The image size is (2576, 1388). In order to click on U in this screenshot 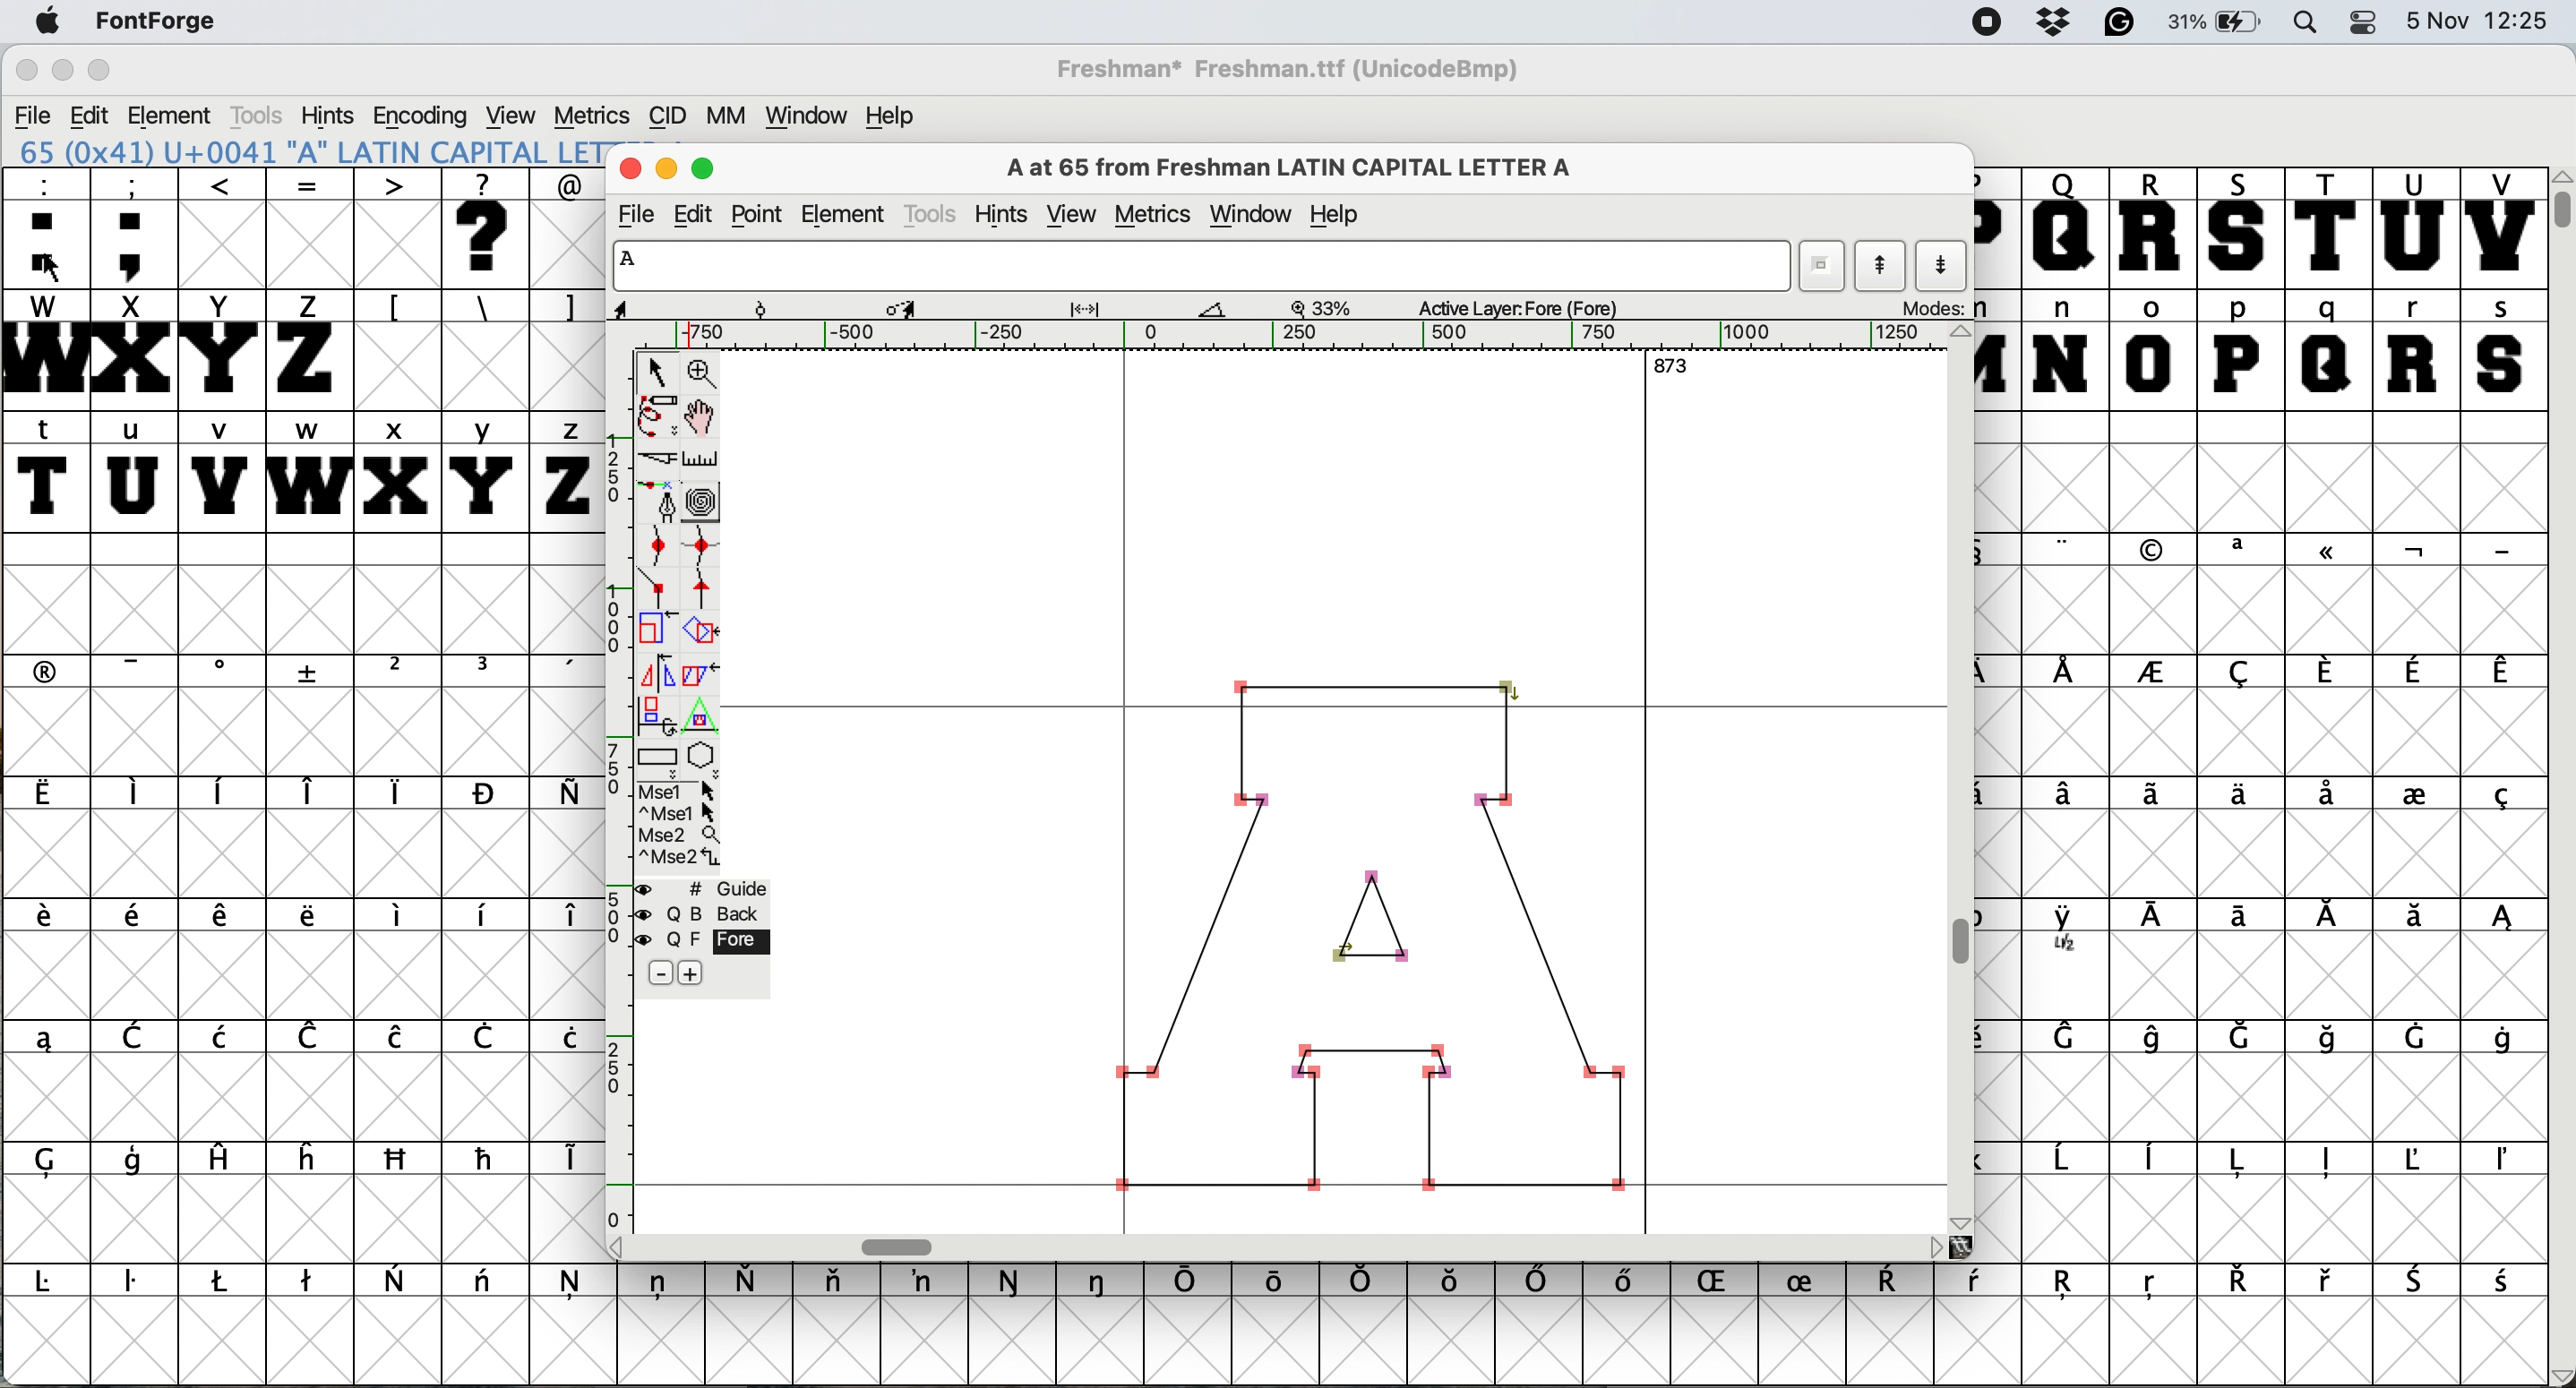, I will do `click(2414, 228)`.